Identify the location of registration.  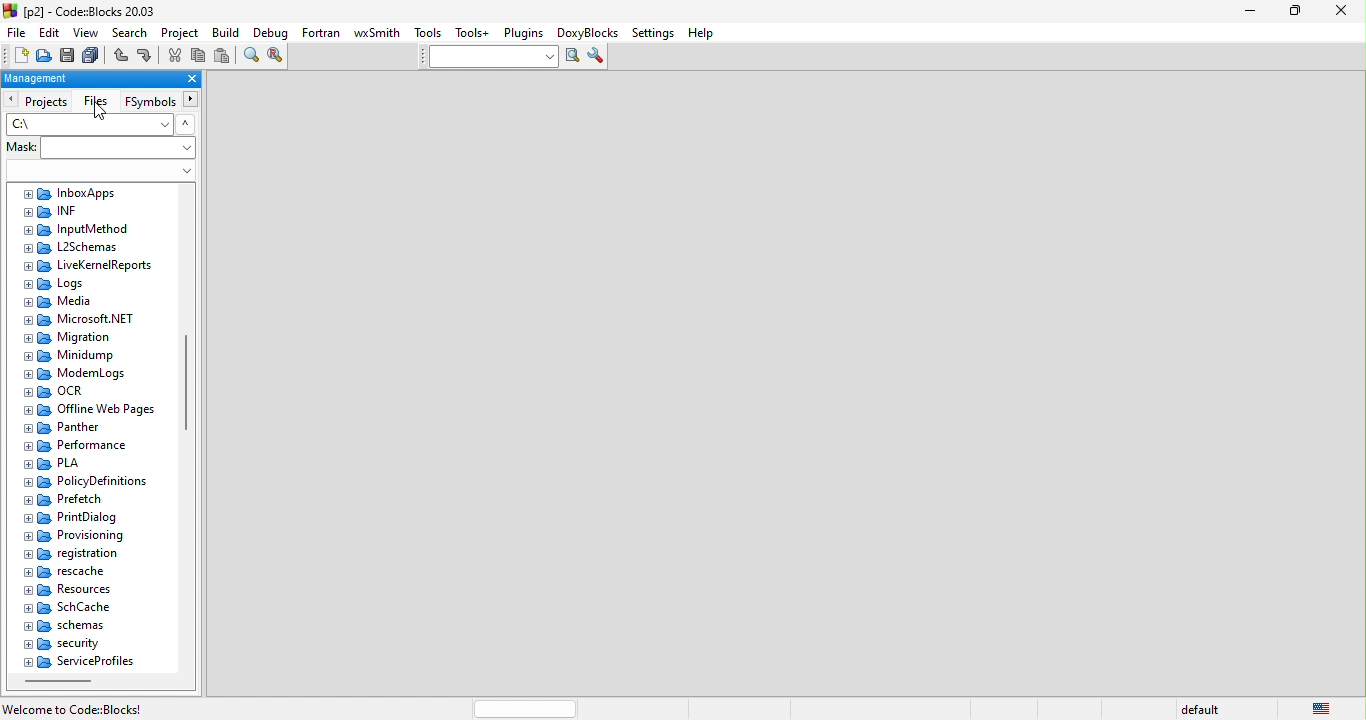
(82, 553).